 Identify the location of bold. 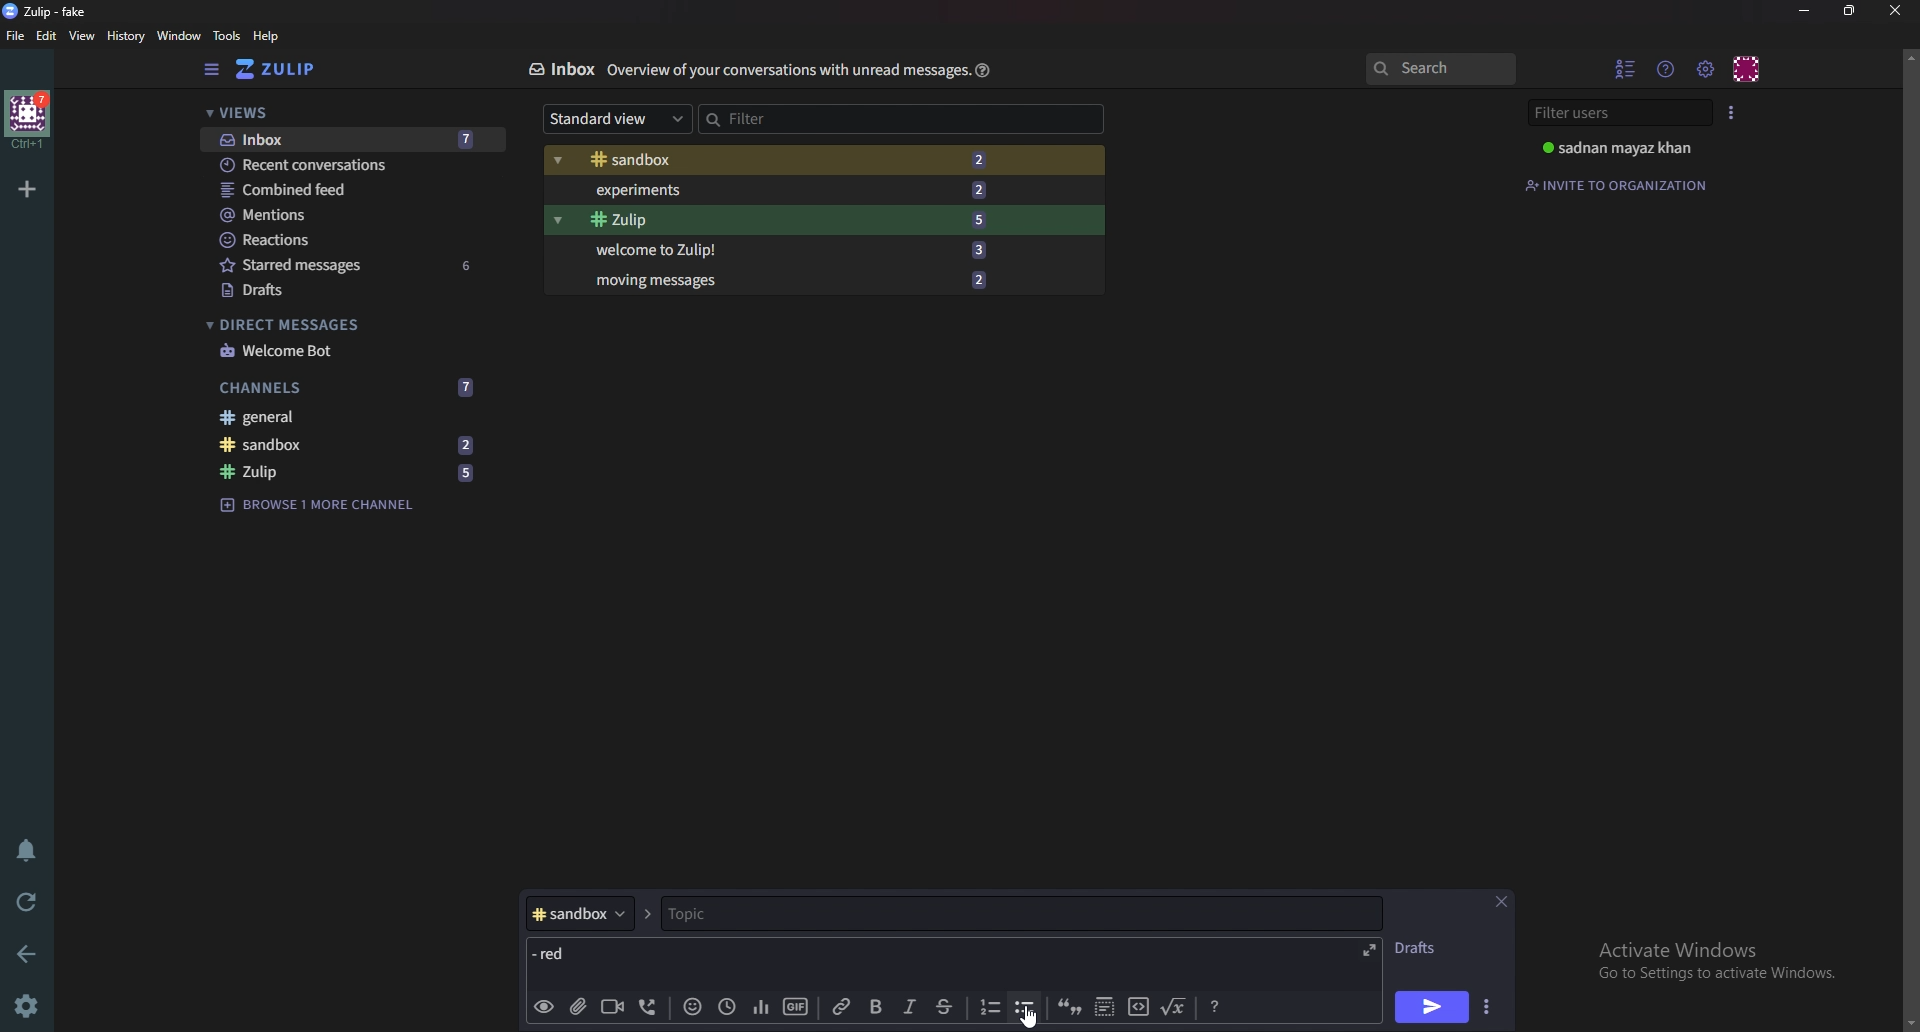
(879, 1008).